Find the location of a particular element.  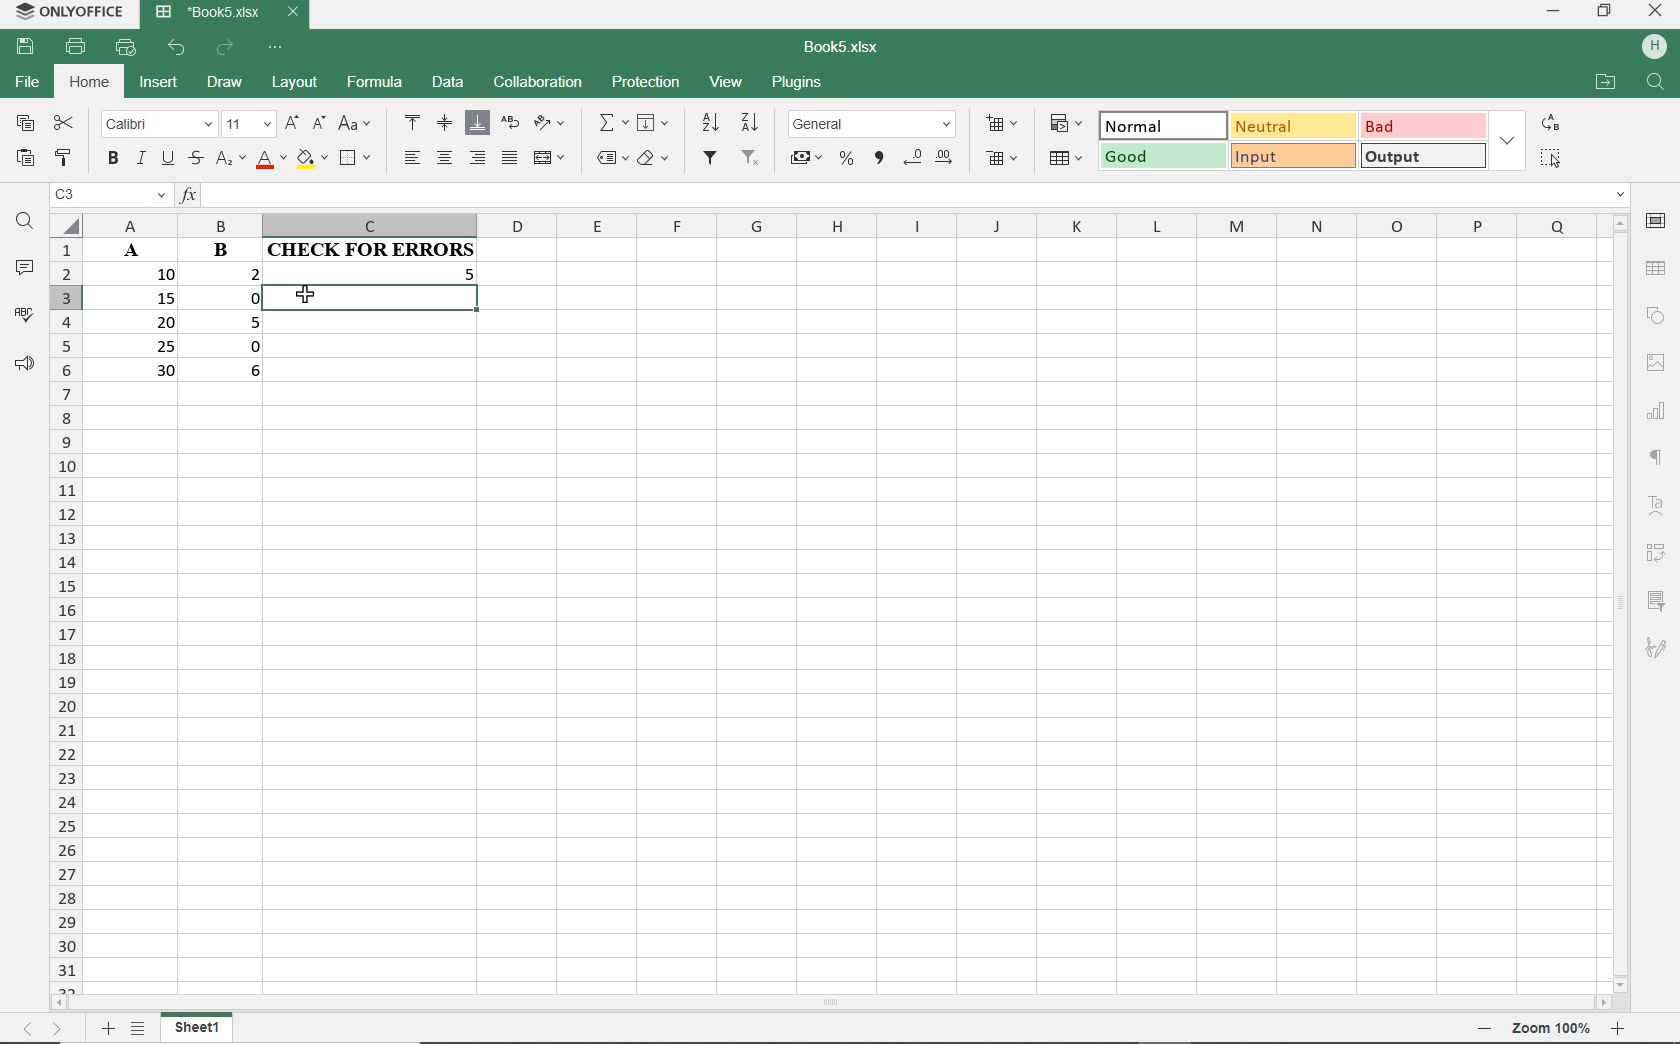

PLUGINS is located at coordinates (796, 85).